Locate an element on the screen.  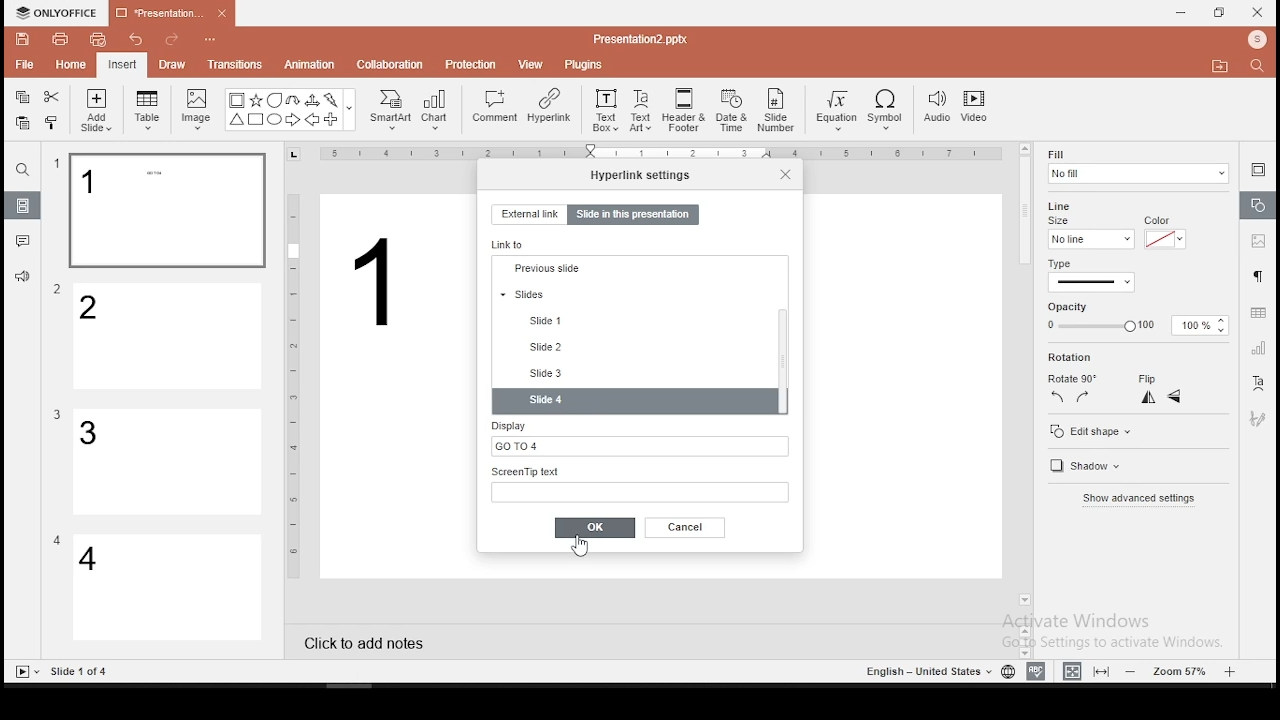
slide 4 is located at coordinates (636, 402).